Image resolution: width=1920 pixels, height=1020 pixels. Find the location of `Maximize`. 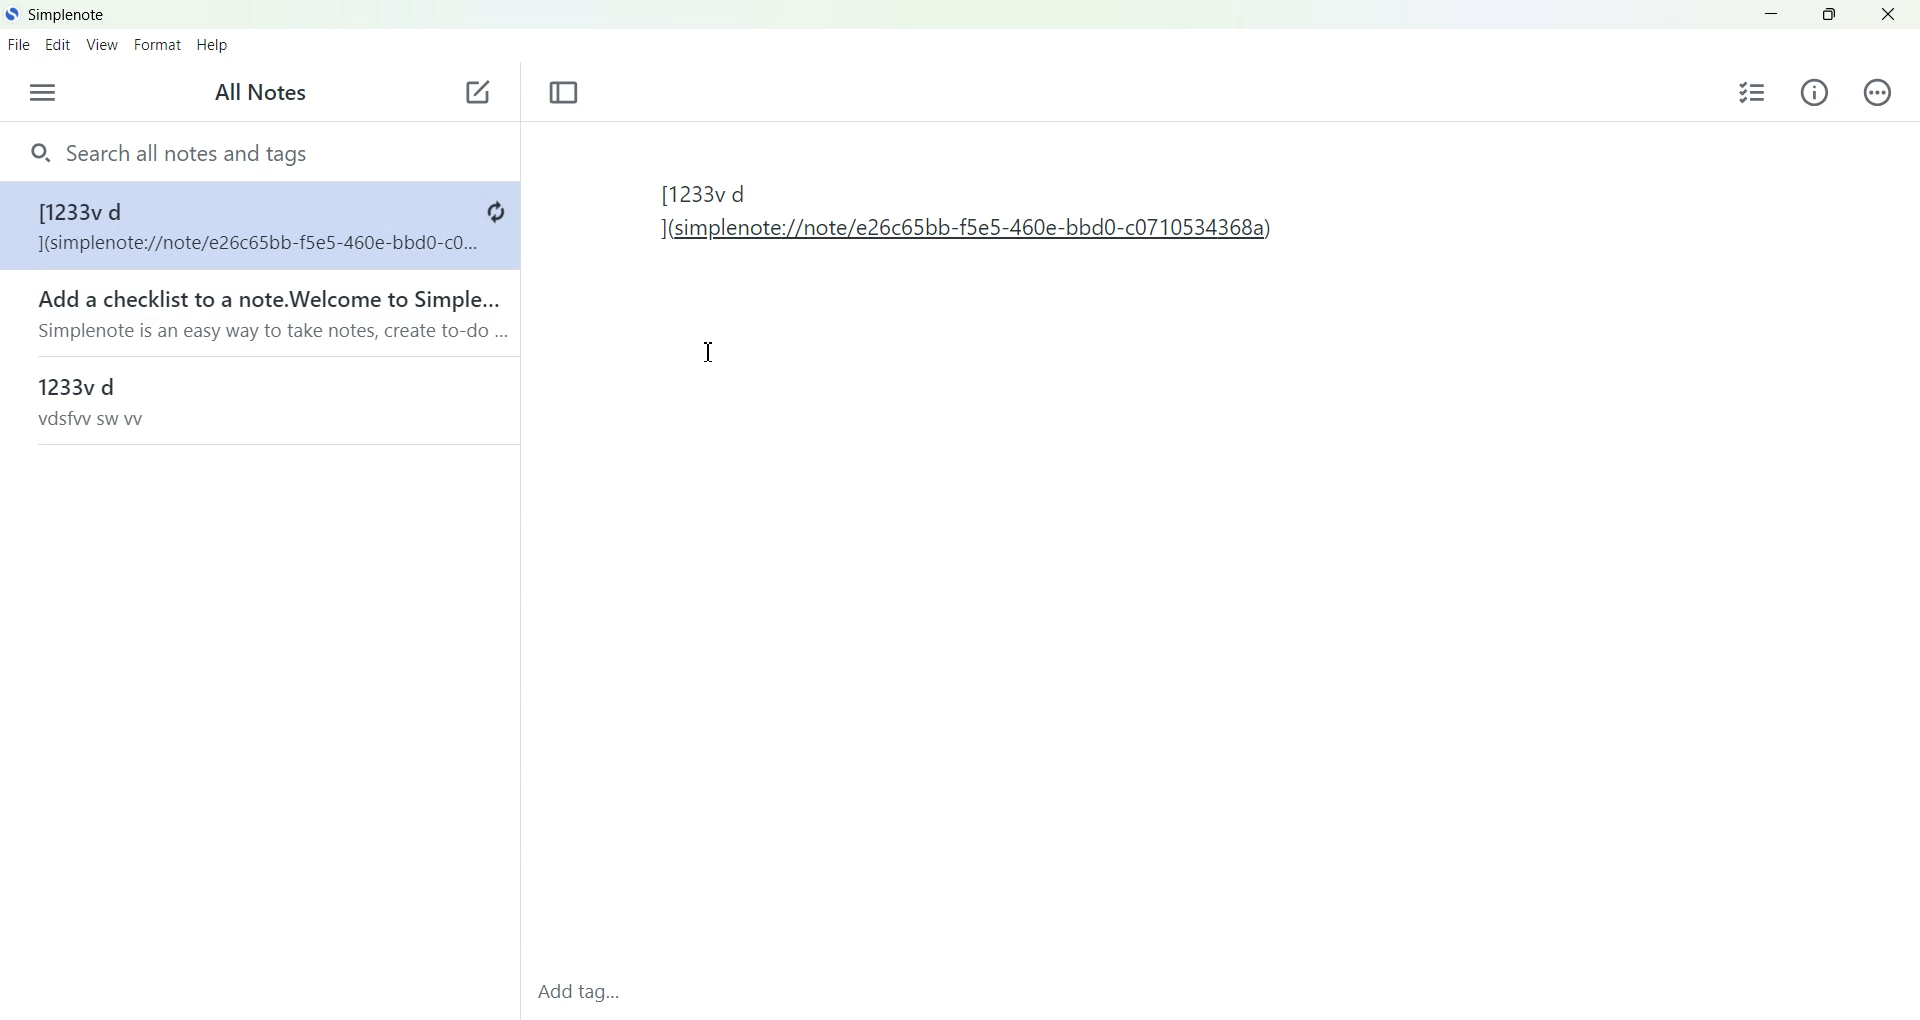

Maximize is located at coordinates (1831, 15).